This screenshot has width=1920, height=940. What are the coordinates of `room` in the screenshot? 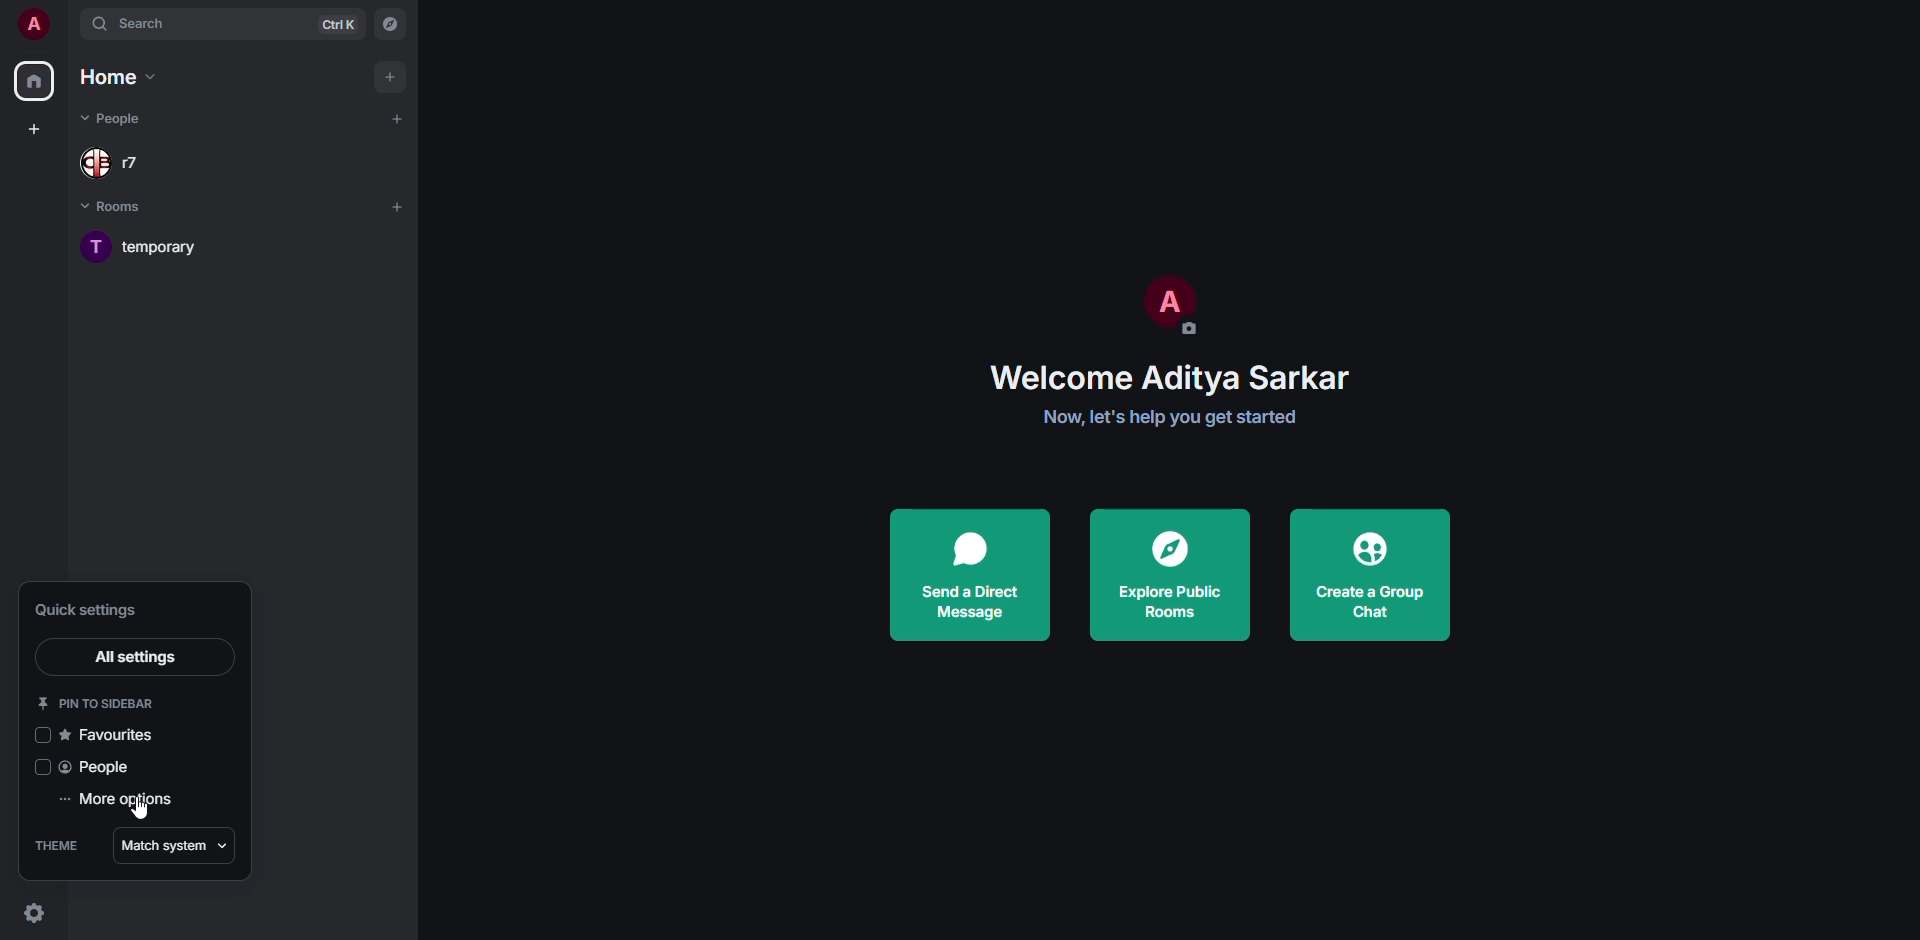 It's located at (164, 246).